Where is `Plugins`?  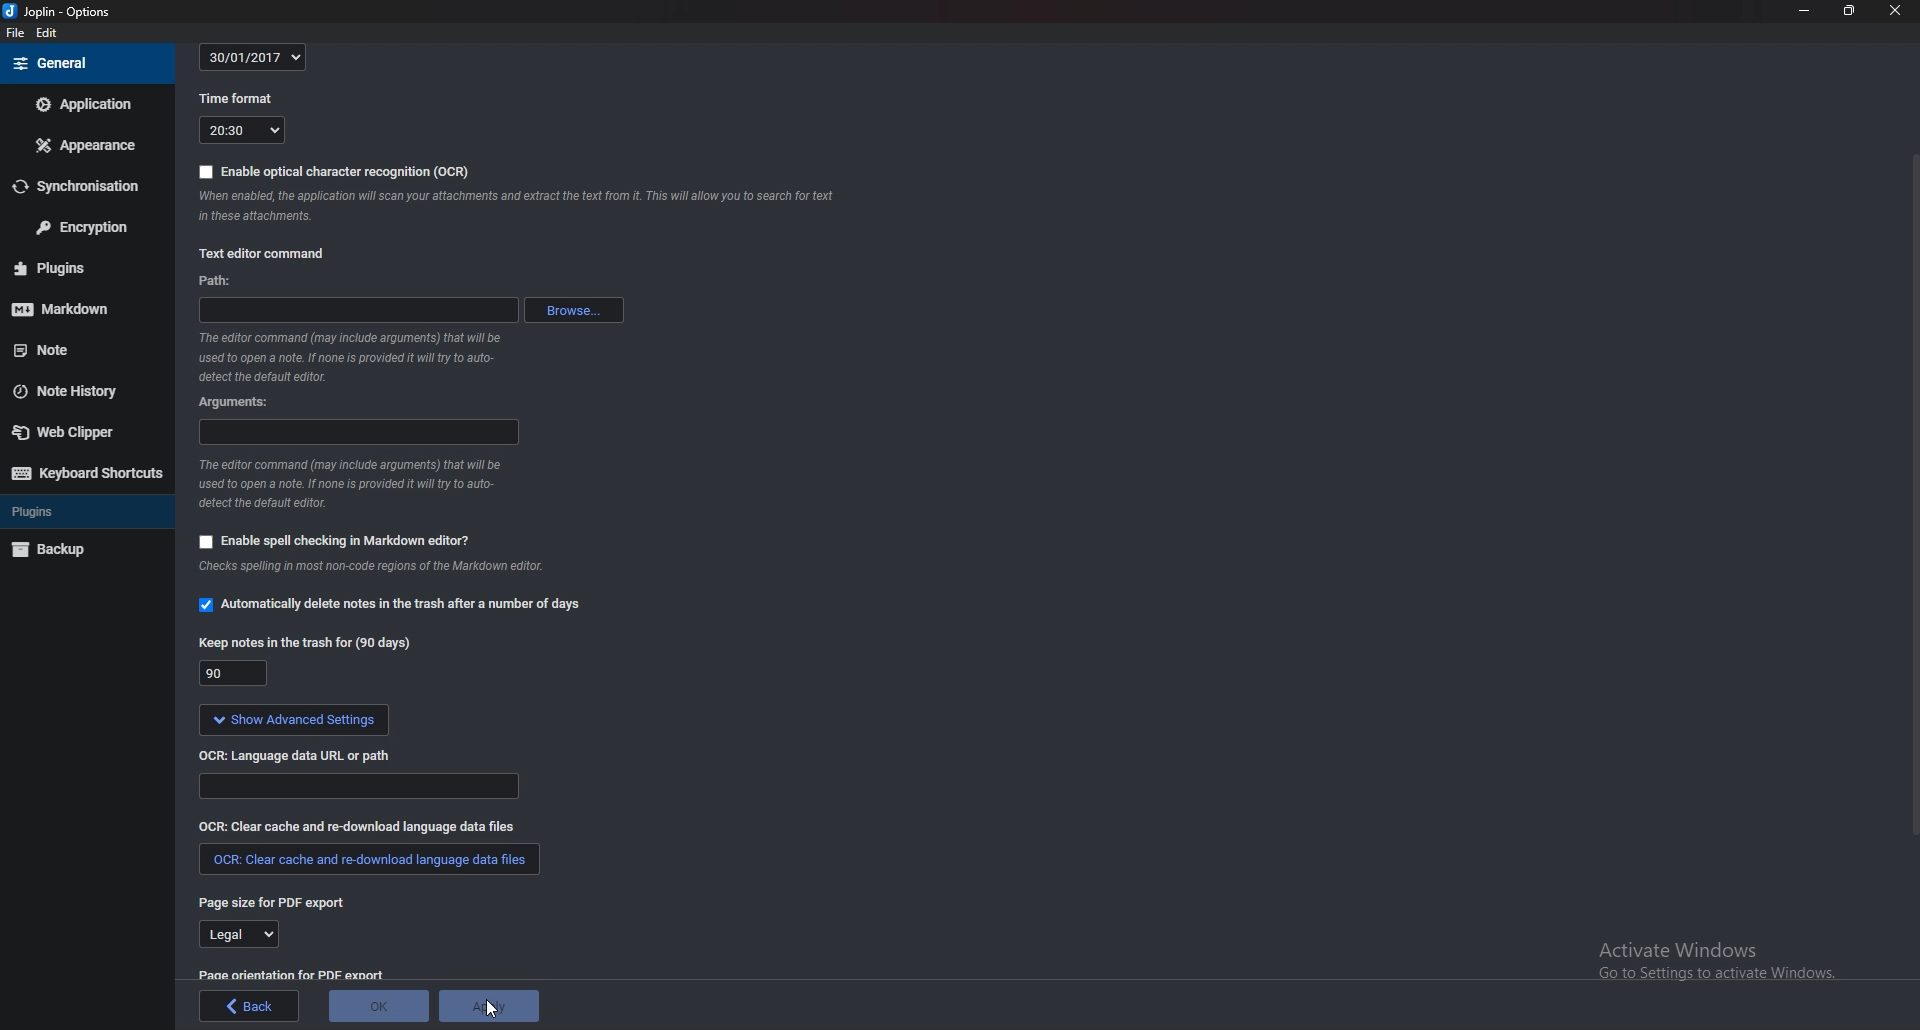
Plugins is located at coordinates (84, 511).